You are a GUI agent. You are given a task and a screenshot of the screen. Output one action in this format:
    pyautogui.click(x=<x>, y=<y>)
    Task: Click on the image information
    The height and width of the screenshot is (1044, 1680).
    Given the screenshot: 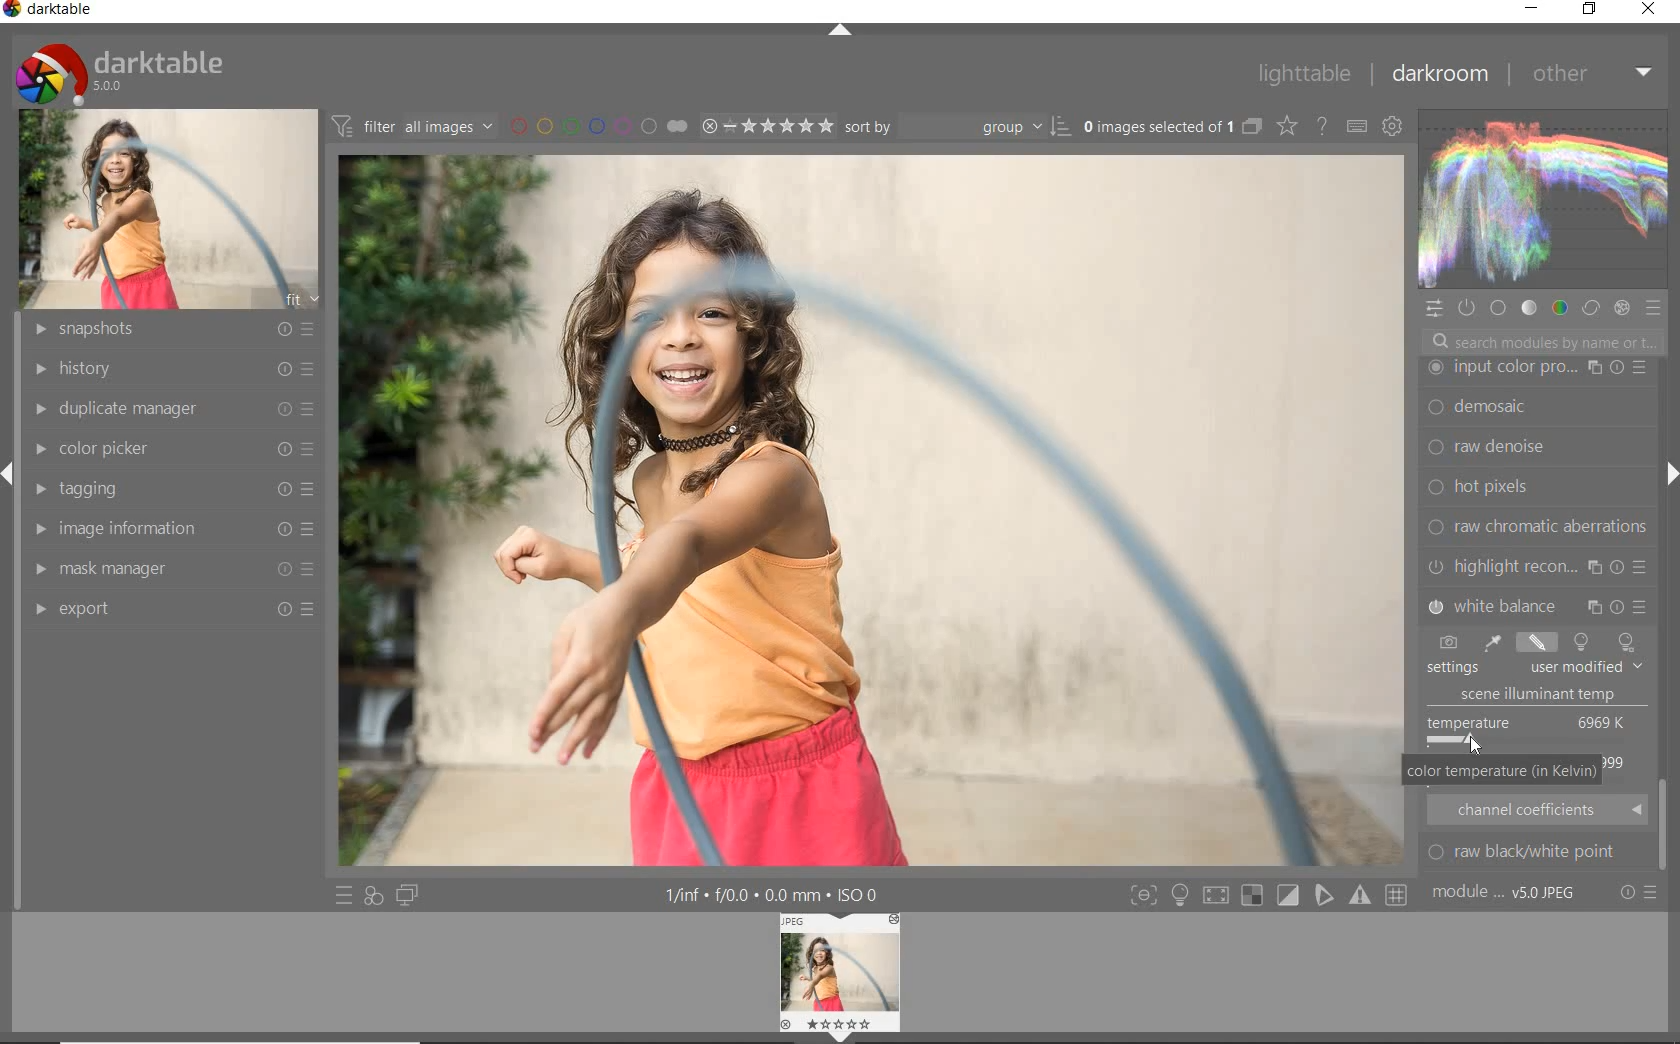 What is the action you would take?
    pyautogui.click(x=171, y=528)
    